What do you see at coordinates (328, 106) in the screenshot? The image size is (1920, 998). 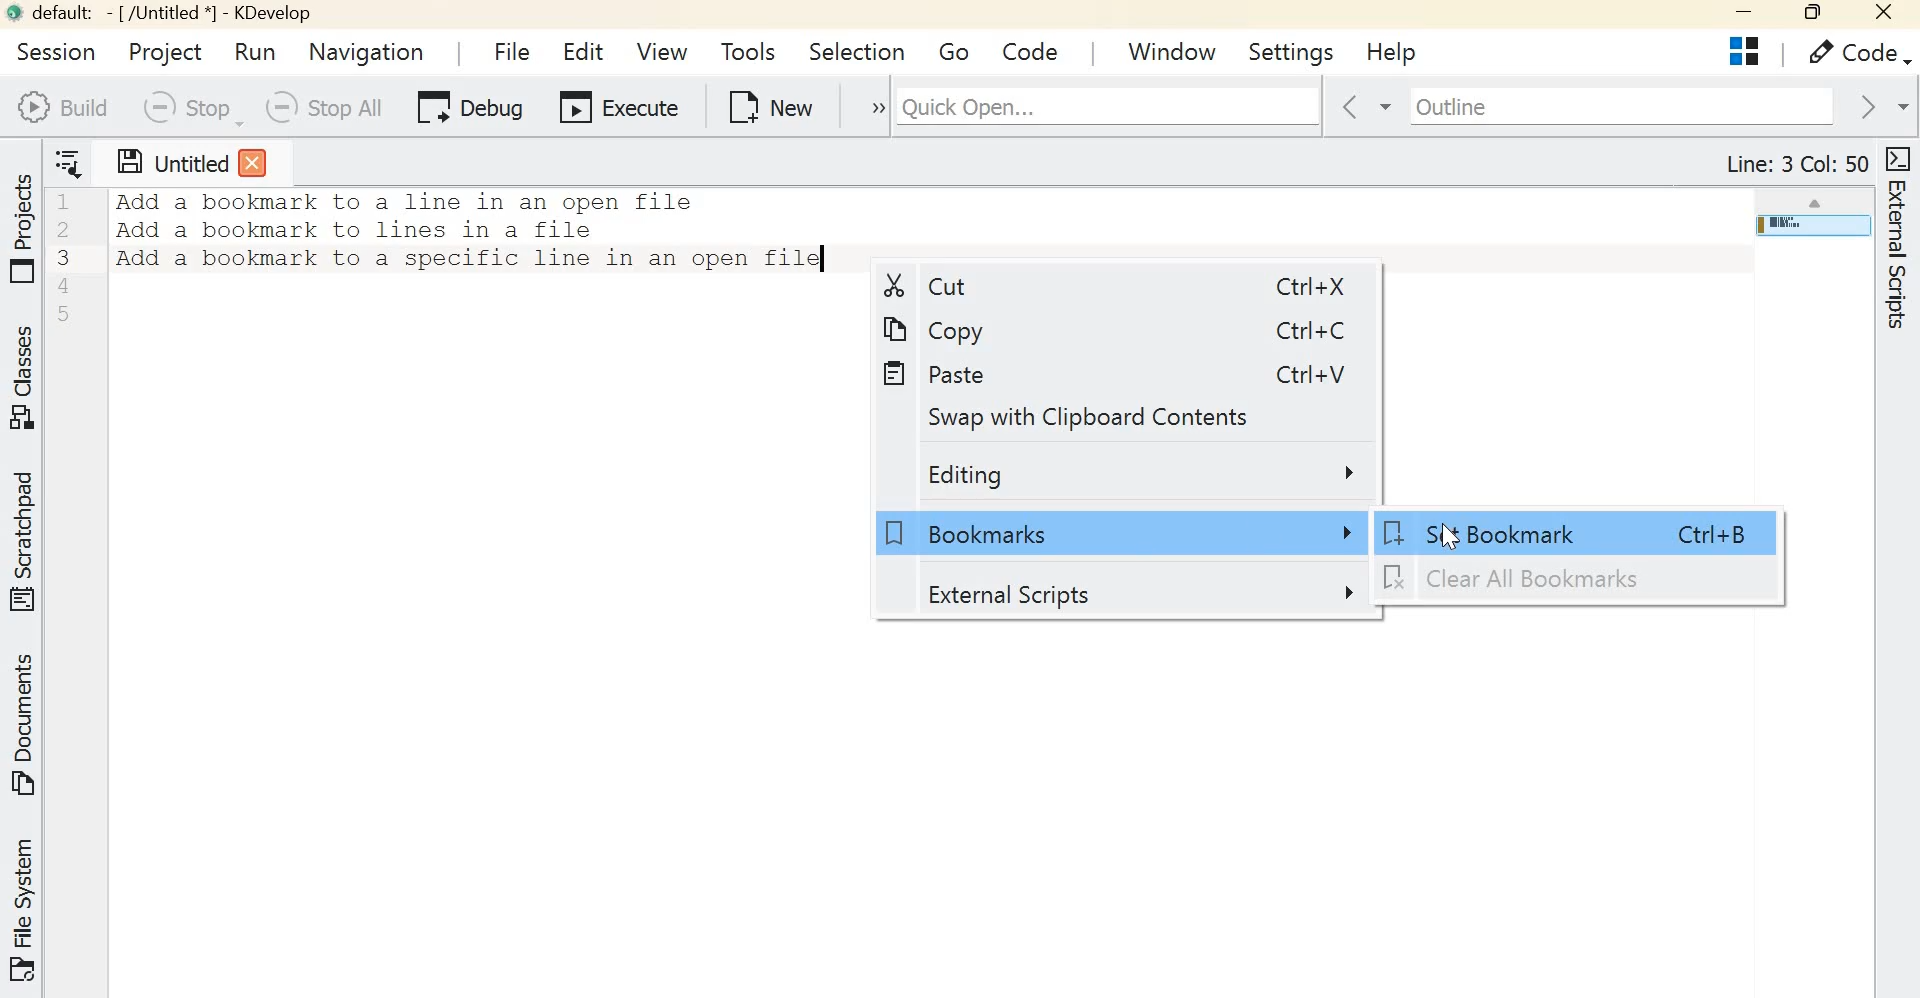 I see `Stop all` at bounding box center [328, 106].